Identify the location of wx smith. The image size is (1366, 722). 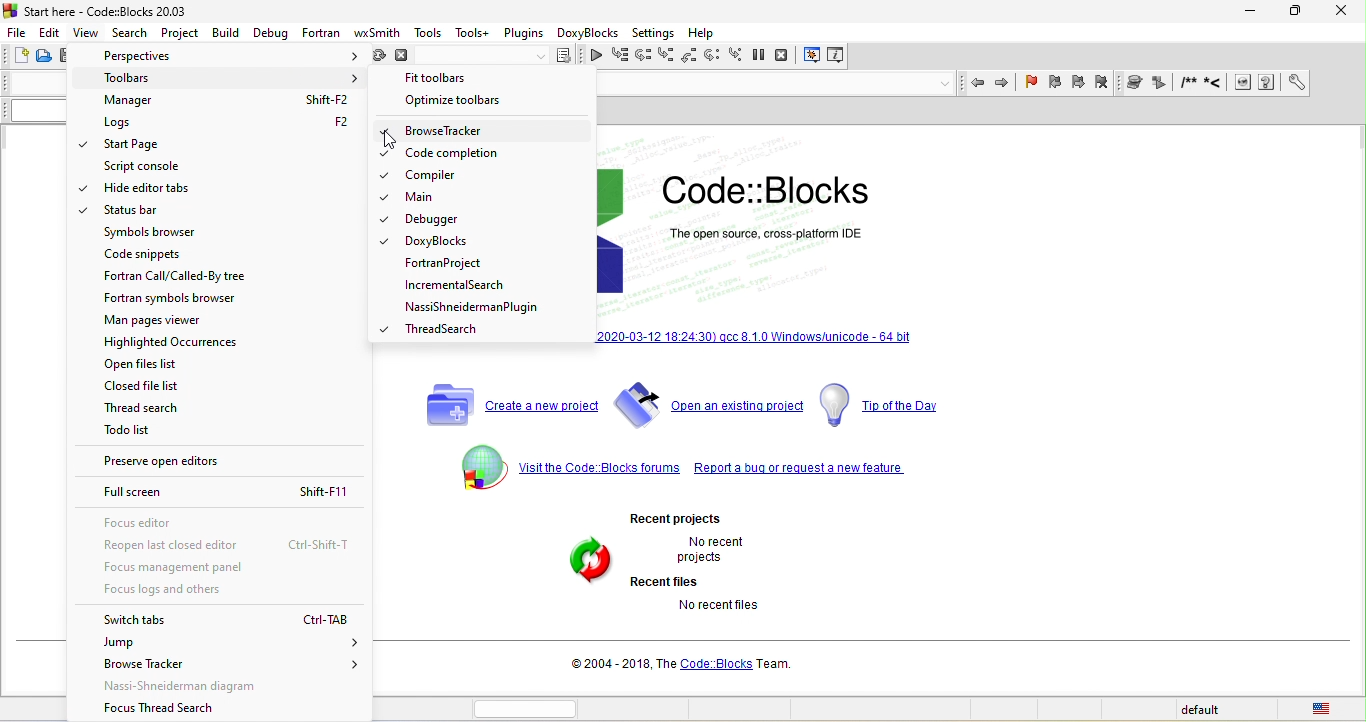
(375, 33).